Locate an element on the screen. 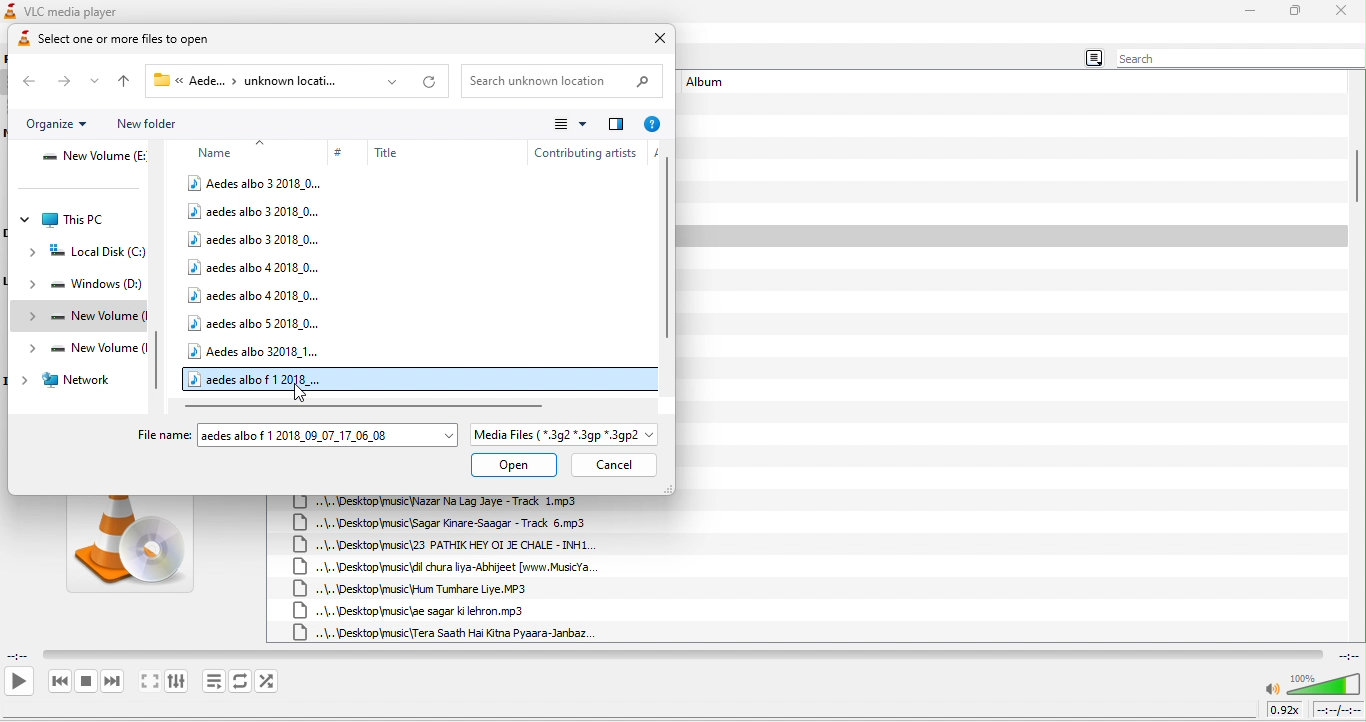 The image size is (1366, 722). \..\Desktop\music\Nazar Na Lag Jaye - Track 1.mp3 is located at coordinates (450, 502).